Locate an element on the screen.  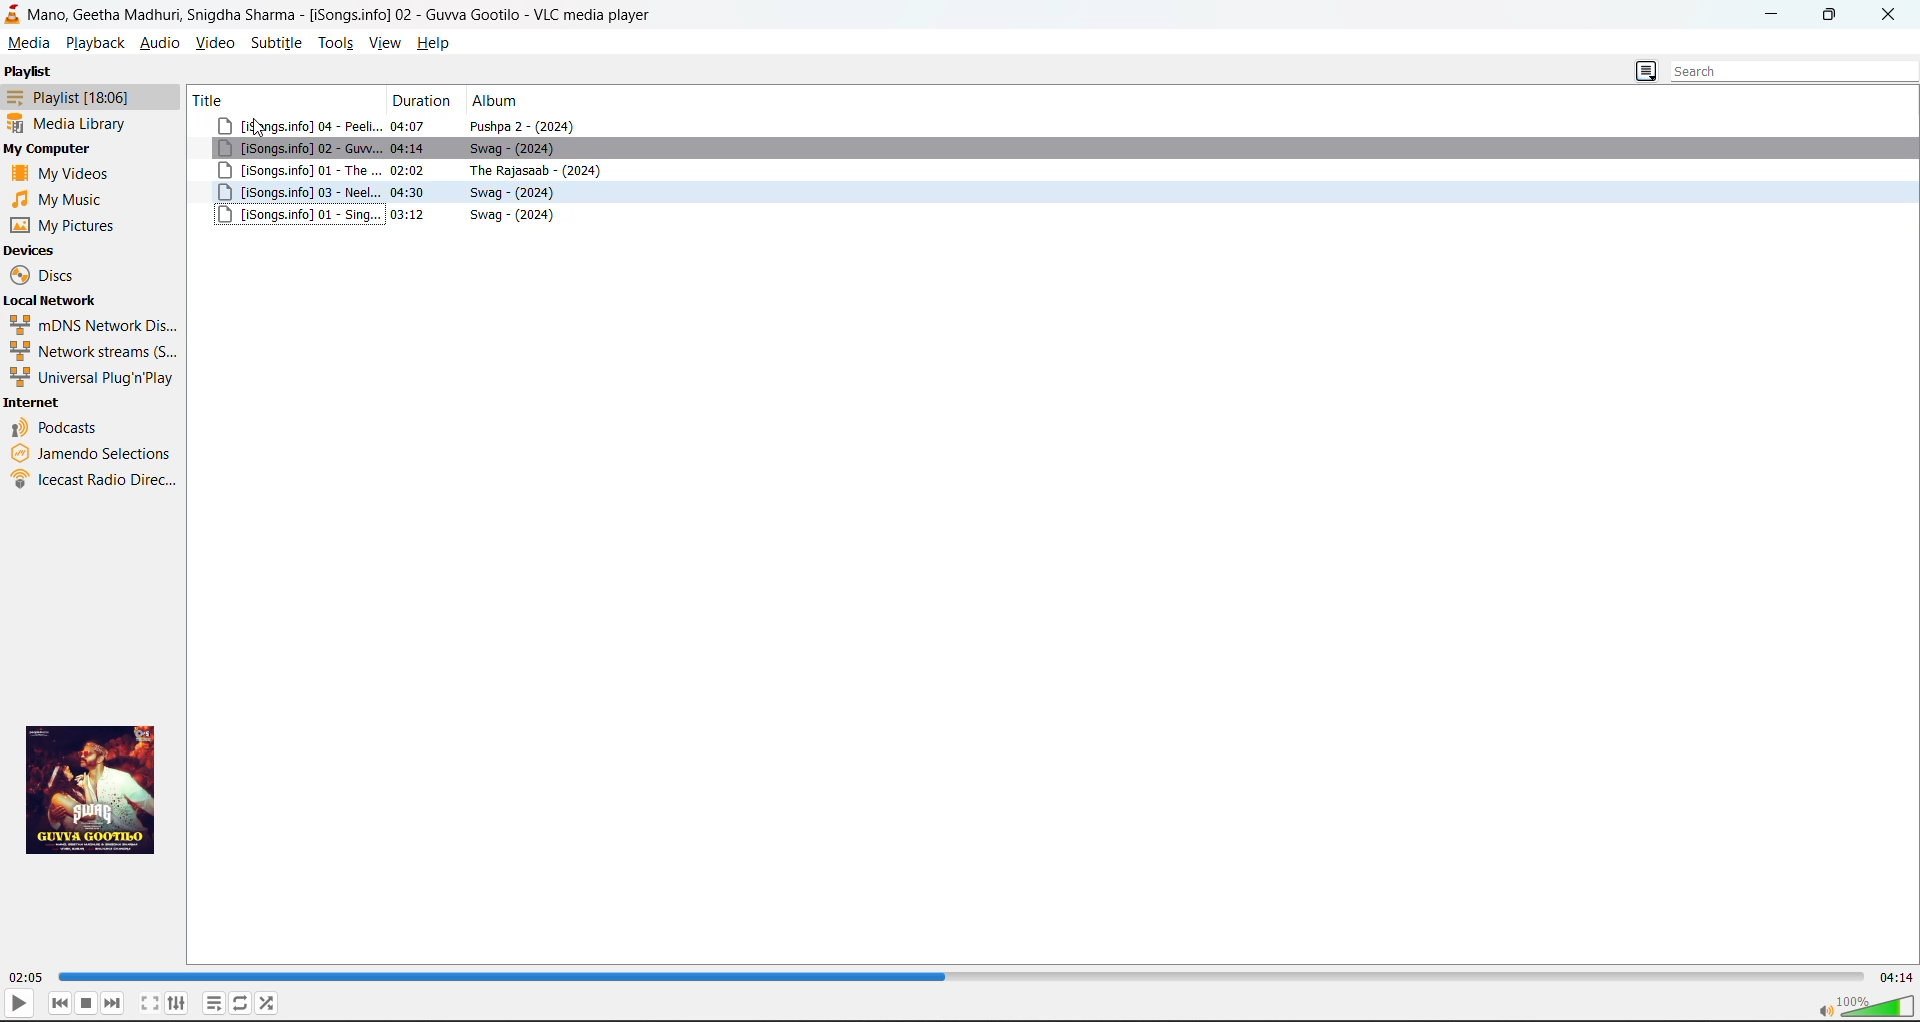
song is located at coordinates (1054, 172).